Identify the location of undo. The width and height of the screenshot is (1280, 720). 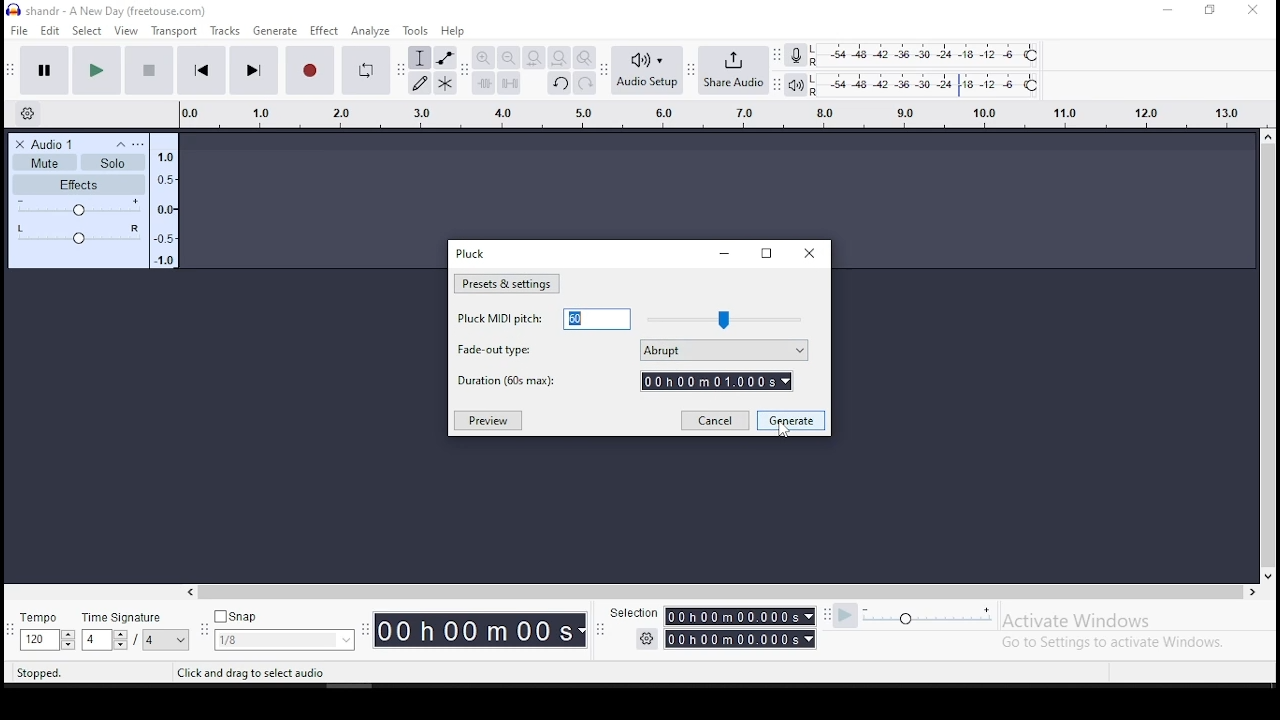
(559, 83).